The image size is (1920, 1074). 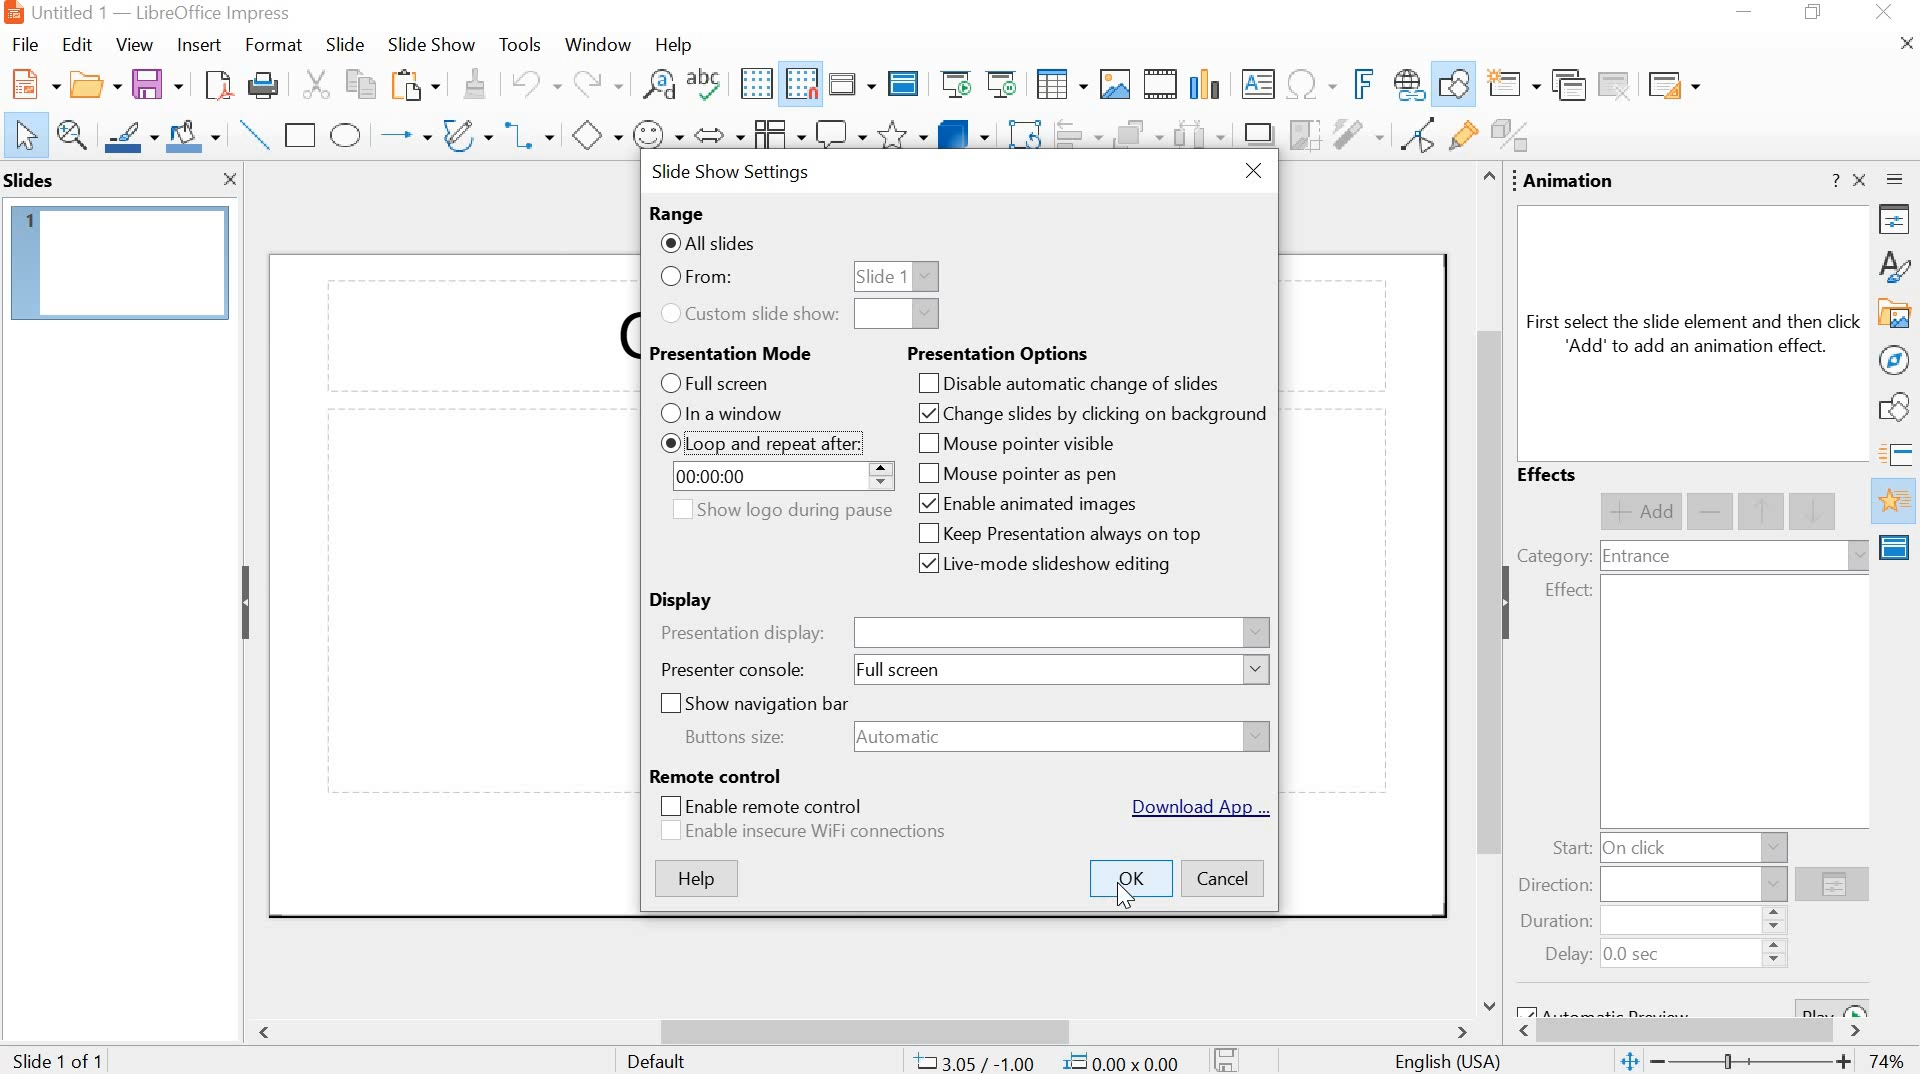 What do you see at coordinates (755, 84) in the screenshot?
I see `display grid` at bounding box center [755, 84].